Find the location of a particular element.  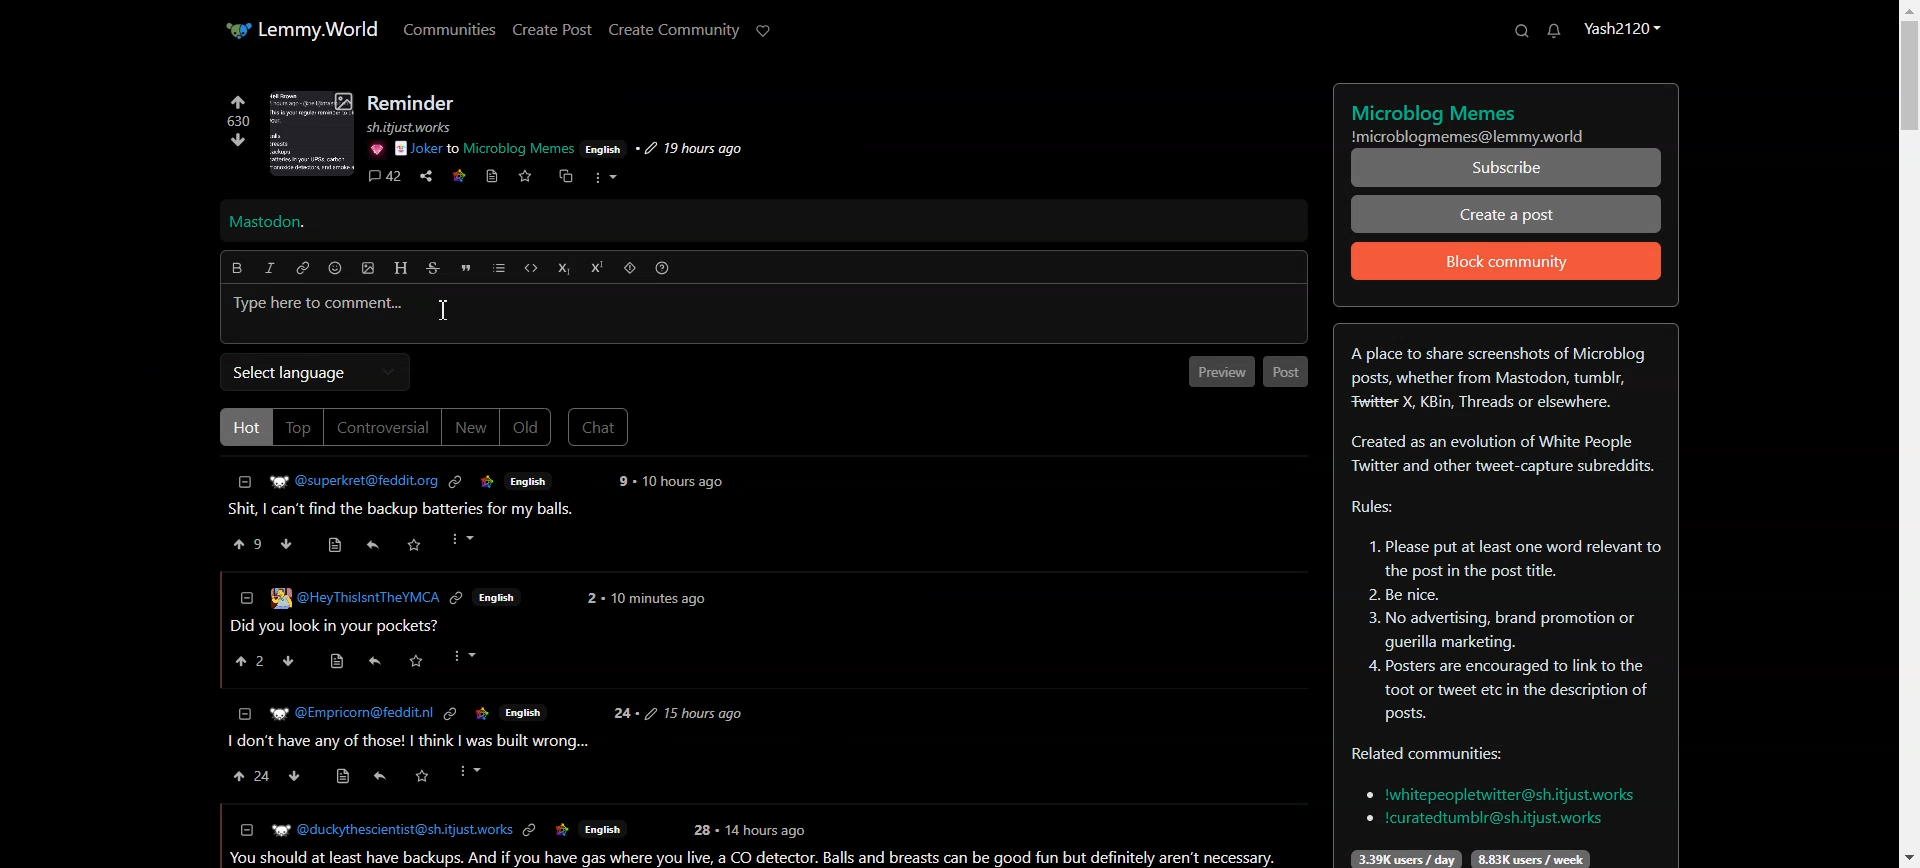

 is located at coordinates (472, 771).